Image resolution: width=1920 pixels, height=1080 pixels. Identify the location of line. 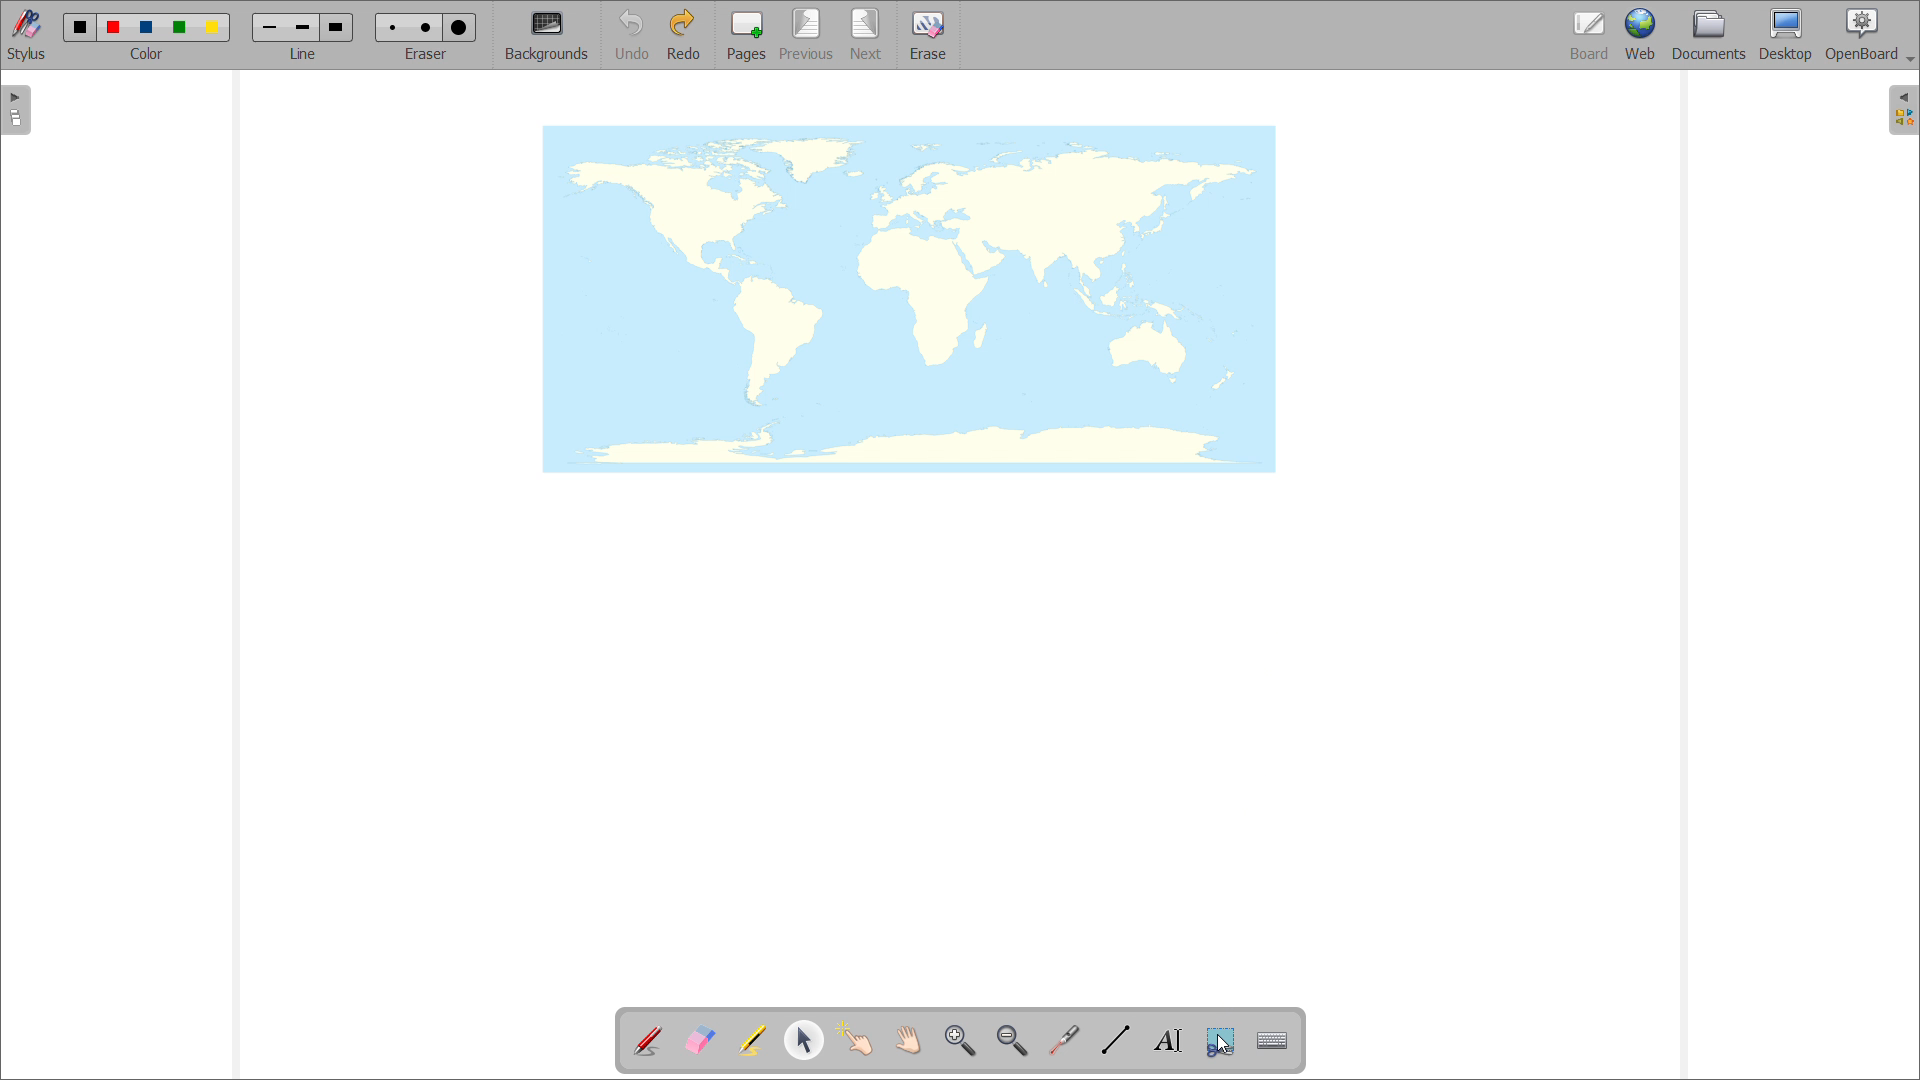
(303, 53).